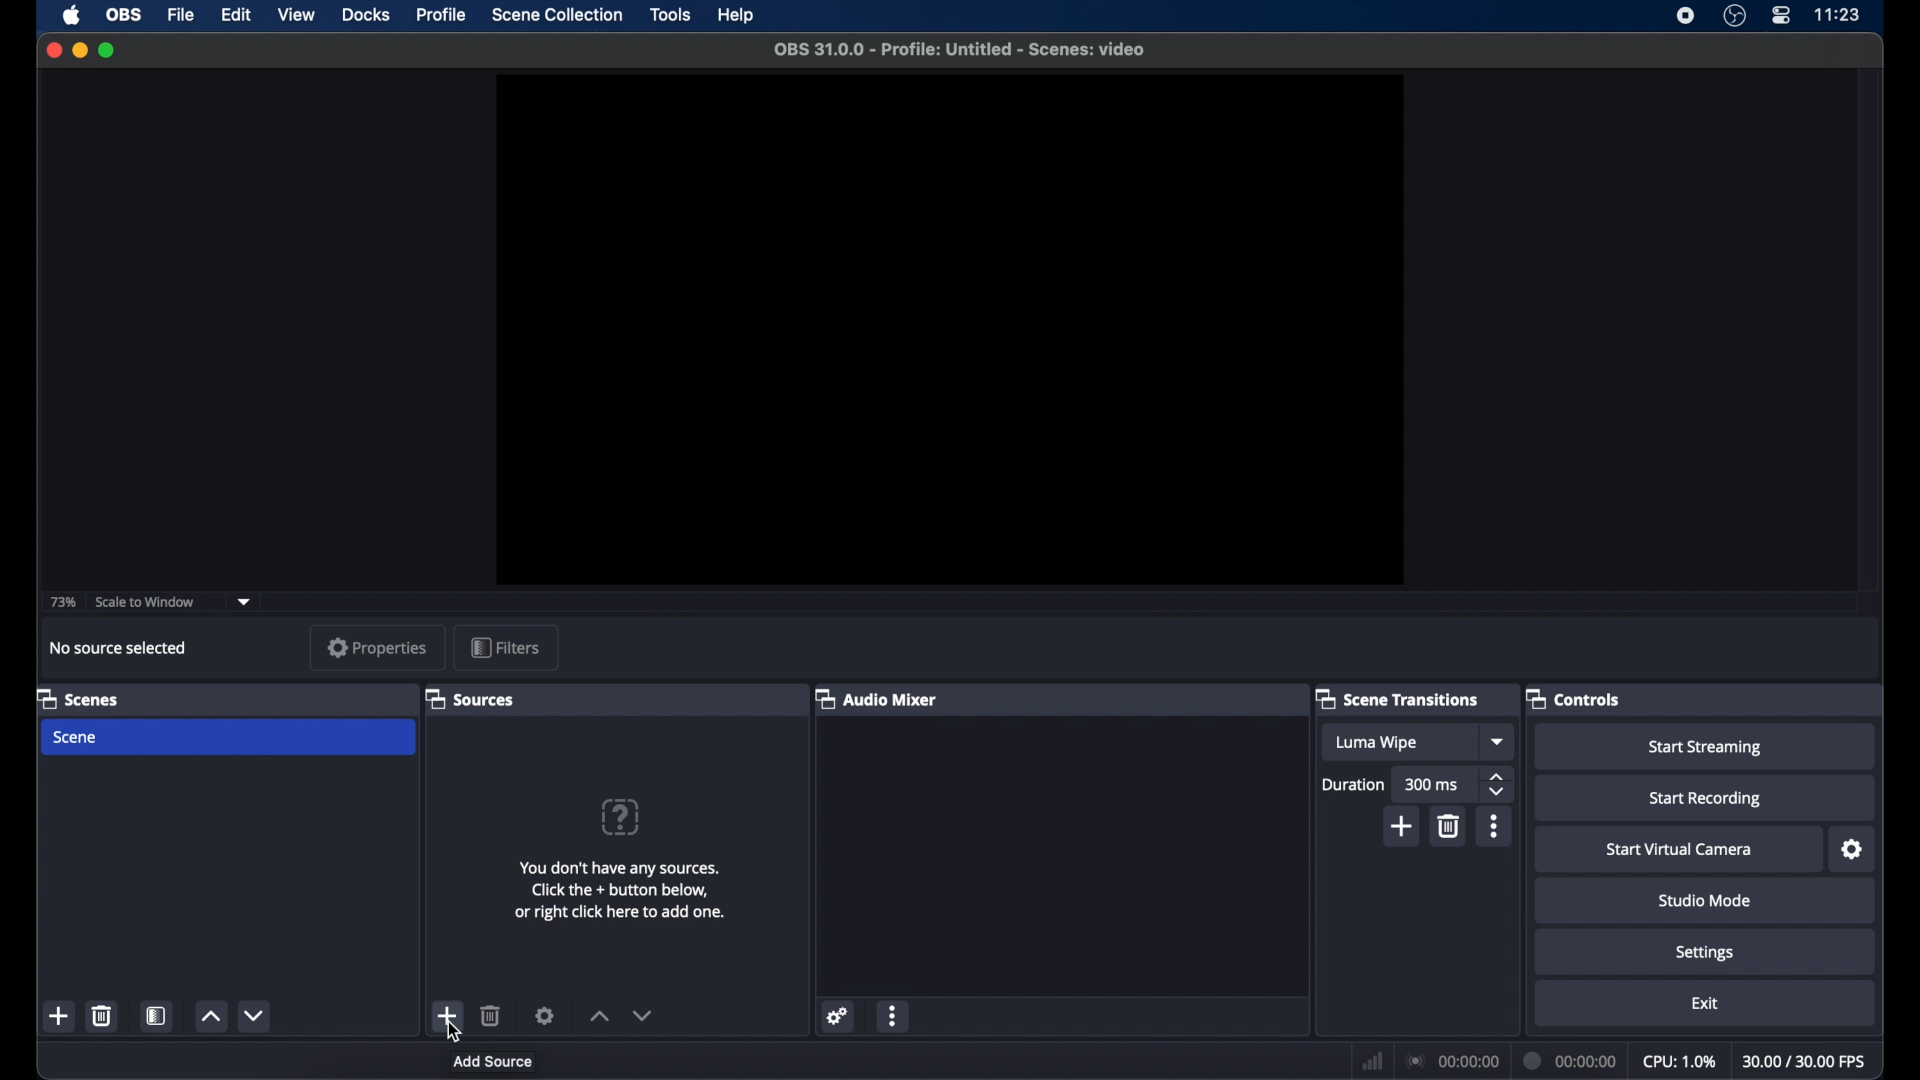 This screenshot has height=1080, width=1920. Describe the element at coordinates (244, 602) in the screenshot. I see `dropdown` at that location.